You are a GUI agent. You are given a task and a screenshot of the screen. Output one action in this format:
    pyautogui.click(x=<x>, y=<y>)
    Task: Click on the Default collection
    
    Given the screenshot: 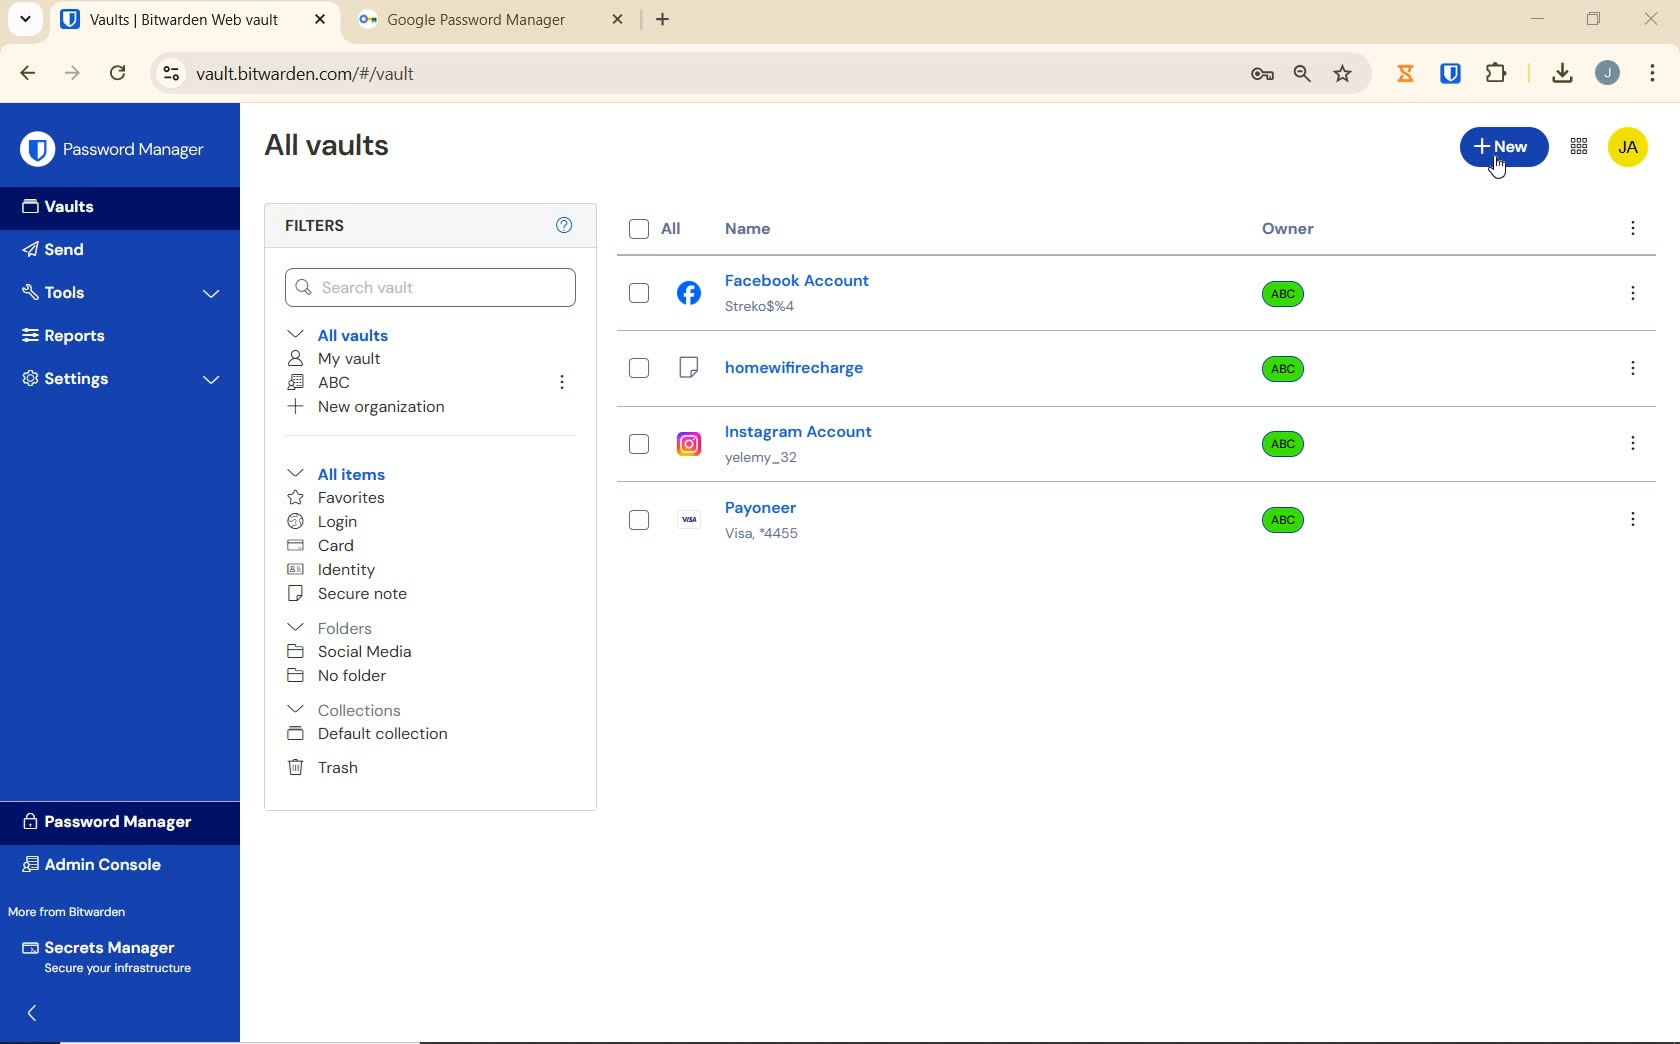 What is the action you would take?
    pyautogui.click(x=371, y=735)
    